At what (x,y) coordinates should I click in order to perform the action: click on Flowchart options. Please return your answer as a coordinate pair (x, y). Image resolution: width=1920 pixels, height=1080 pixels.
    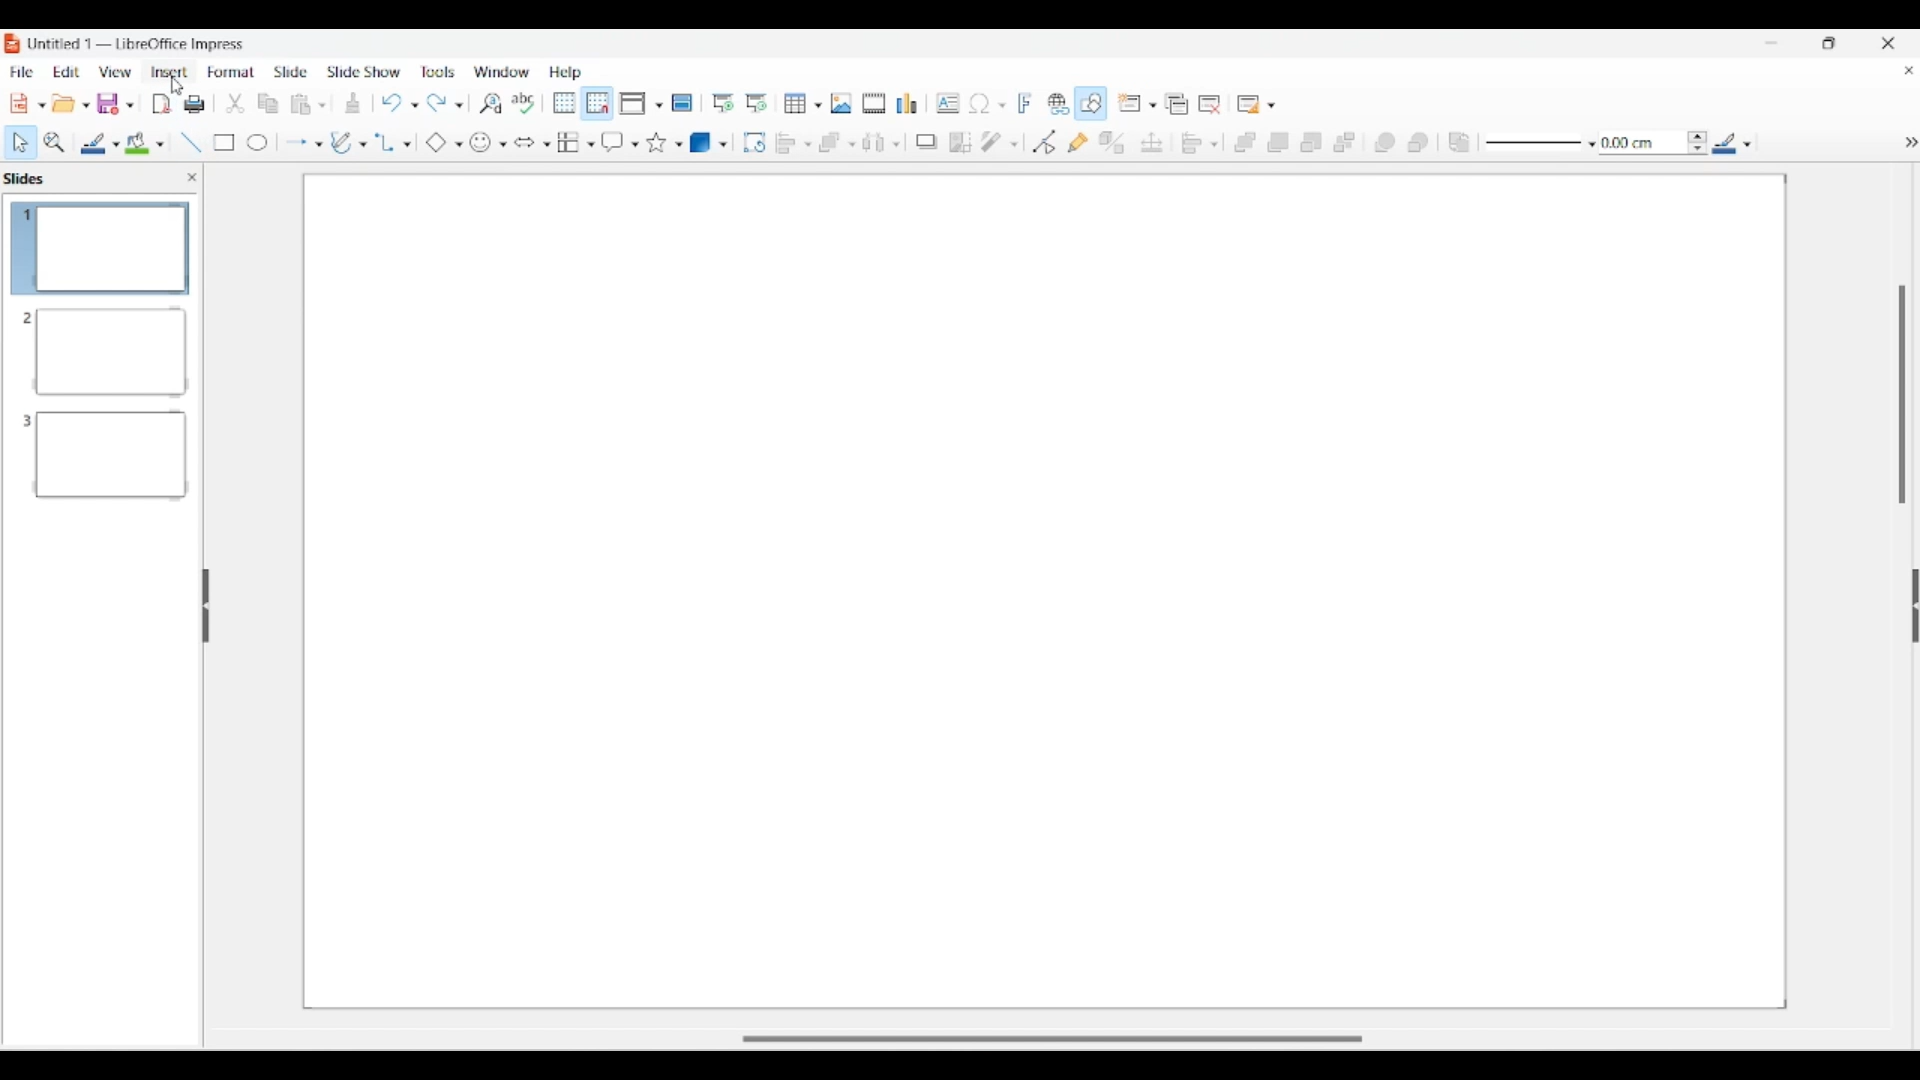
    Looking at the image, I should click on (575, 142).